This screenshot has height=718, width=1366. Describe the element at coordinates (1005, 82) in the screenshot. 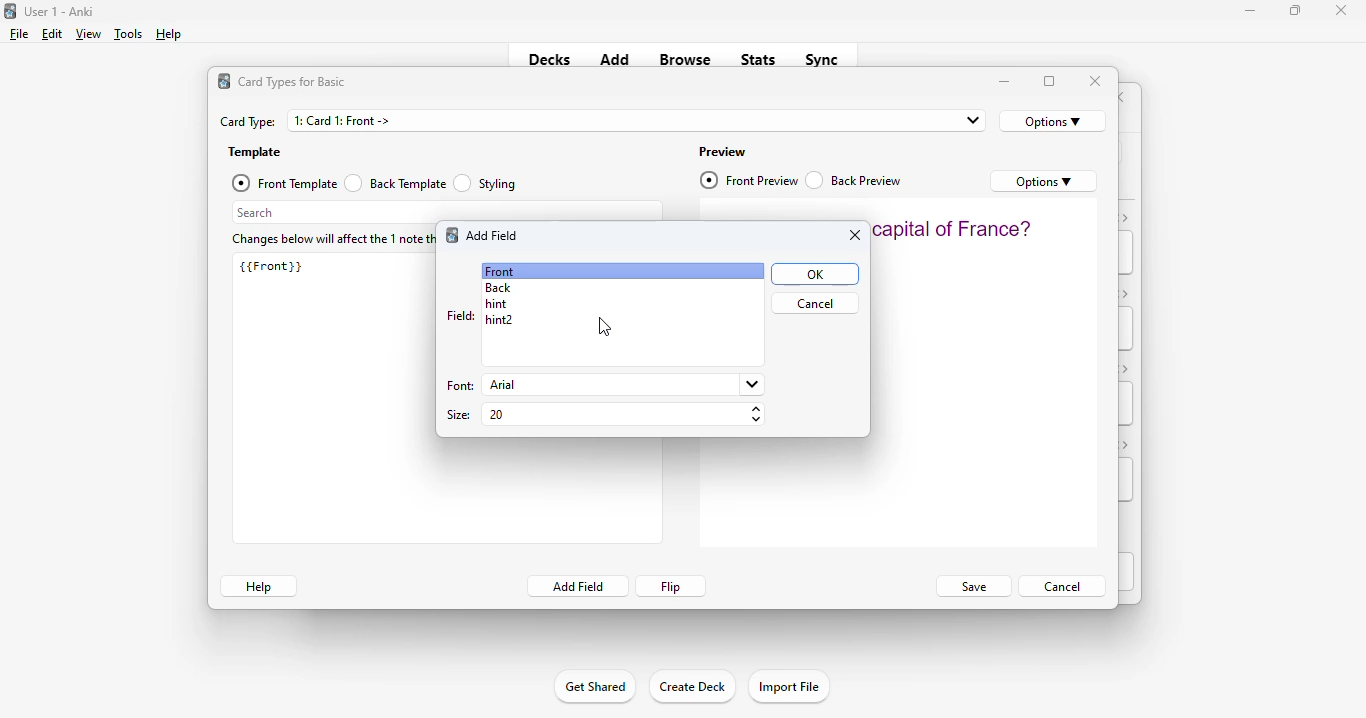

I see `minimize` at that location.